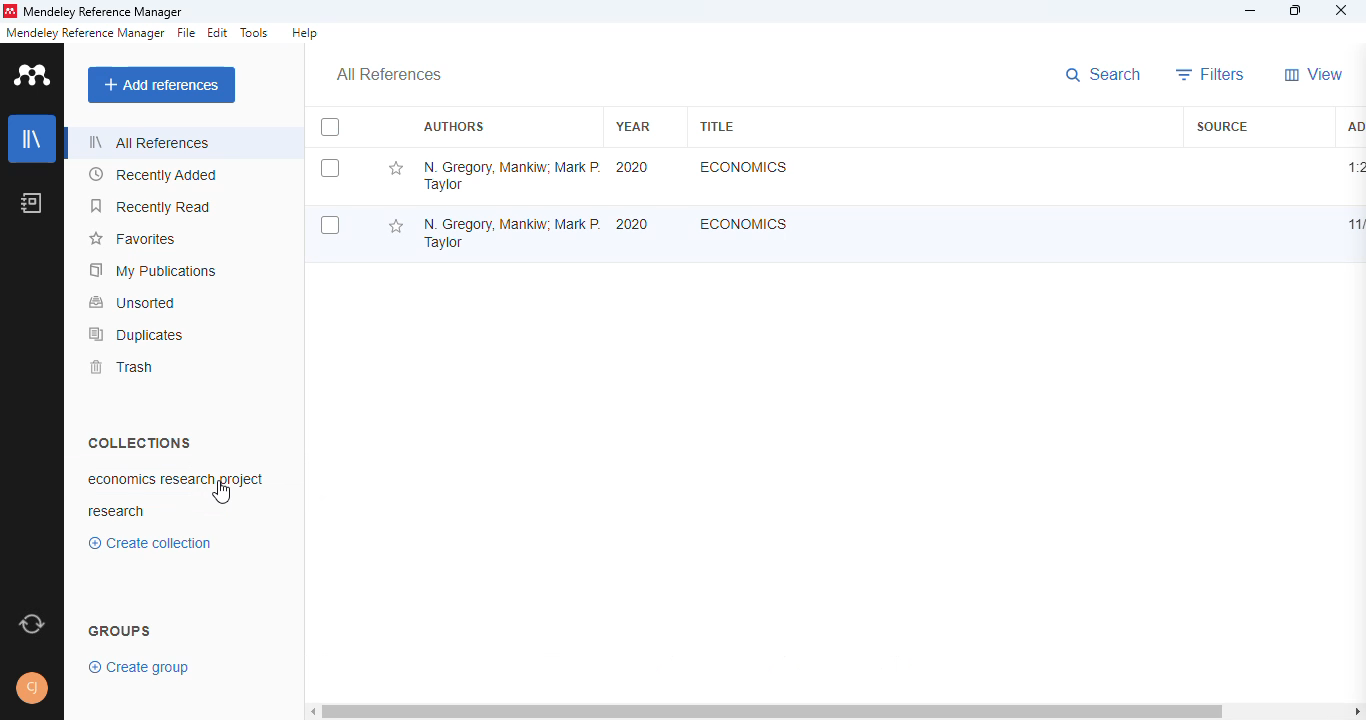 The height and width of the screenshot is (720, 1366). I want to click on logo, so click(34, 74).